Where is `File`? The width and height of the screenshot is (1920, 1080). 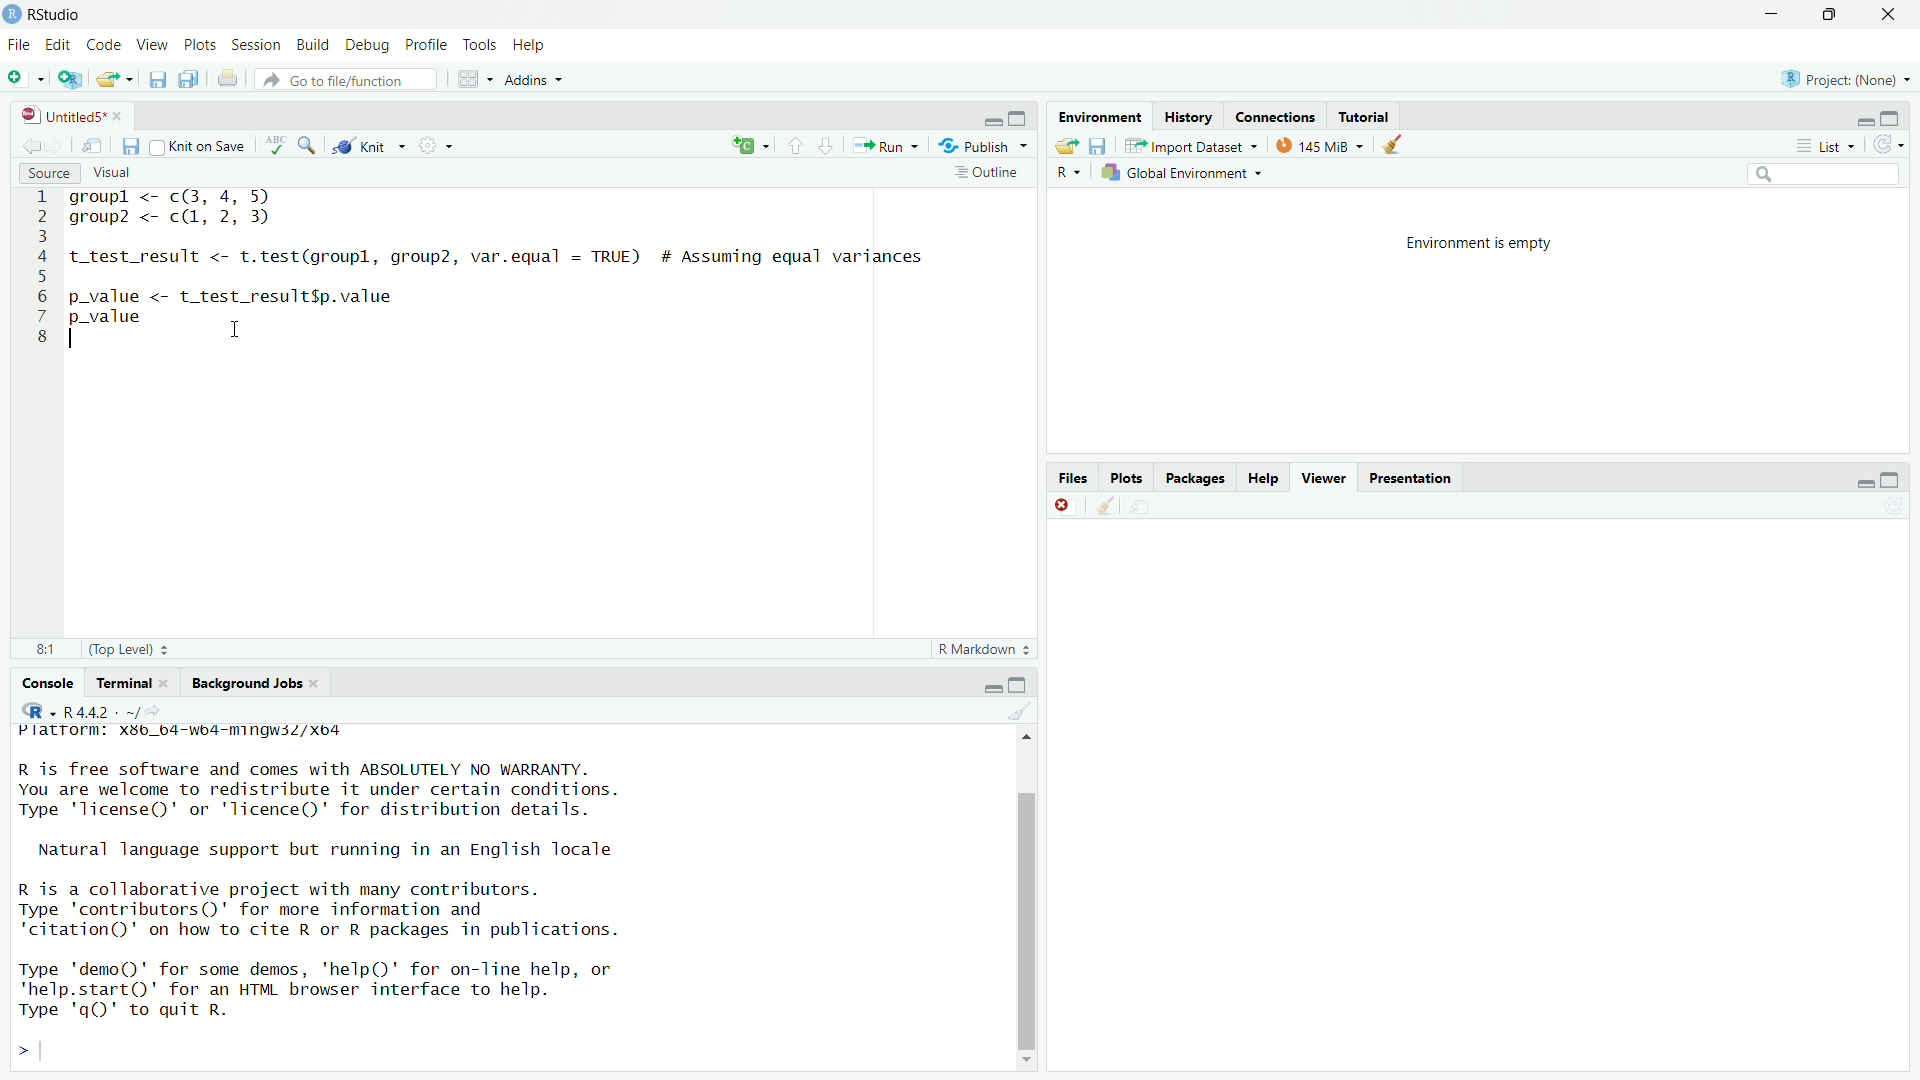
File is located at coordinates (19, 45).